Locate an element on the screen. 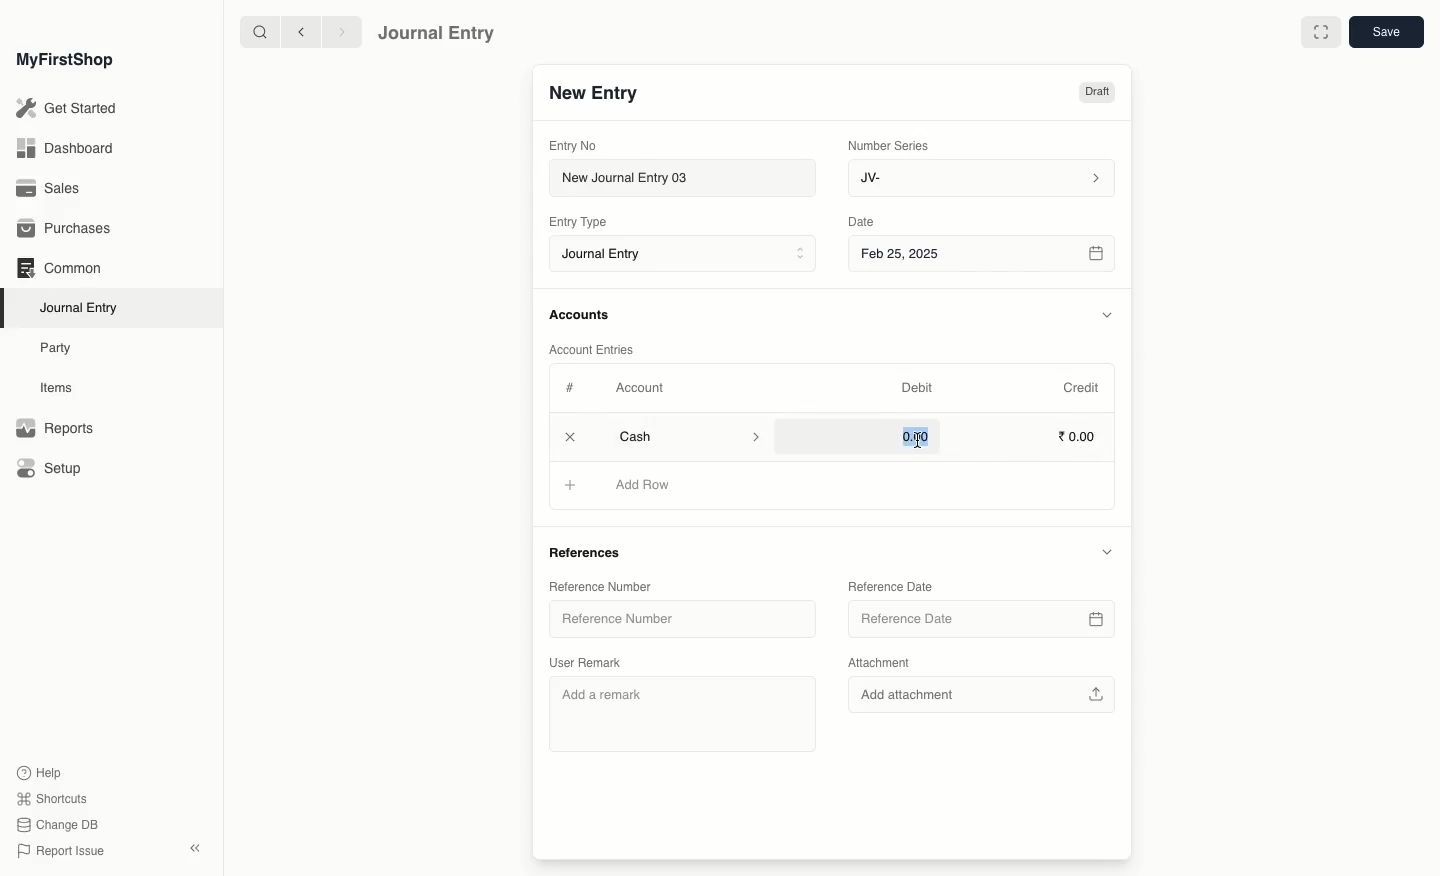 This screenshot has height=876, width=1440. Account Entries is located at coordinates (599, 350).